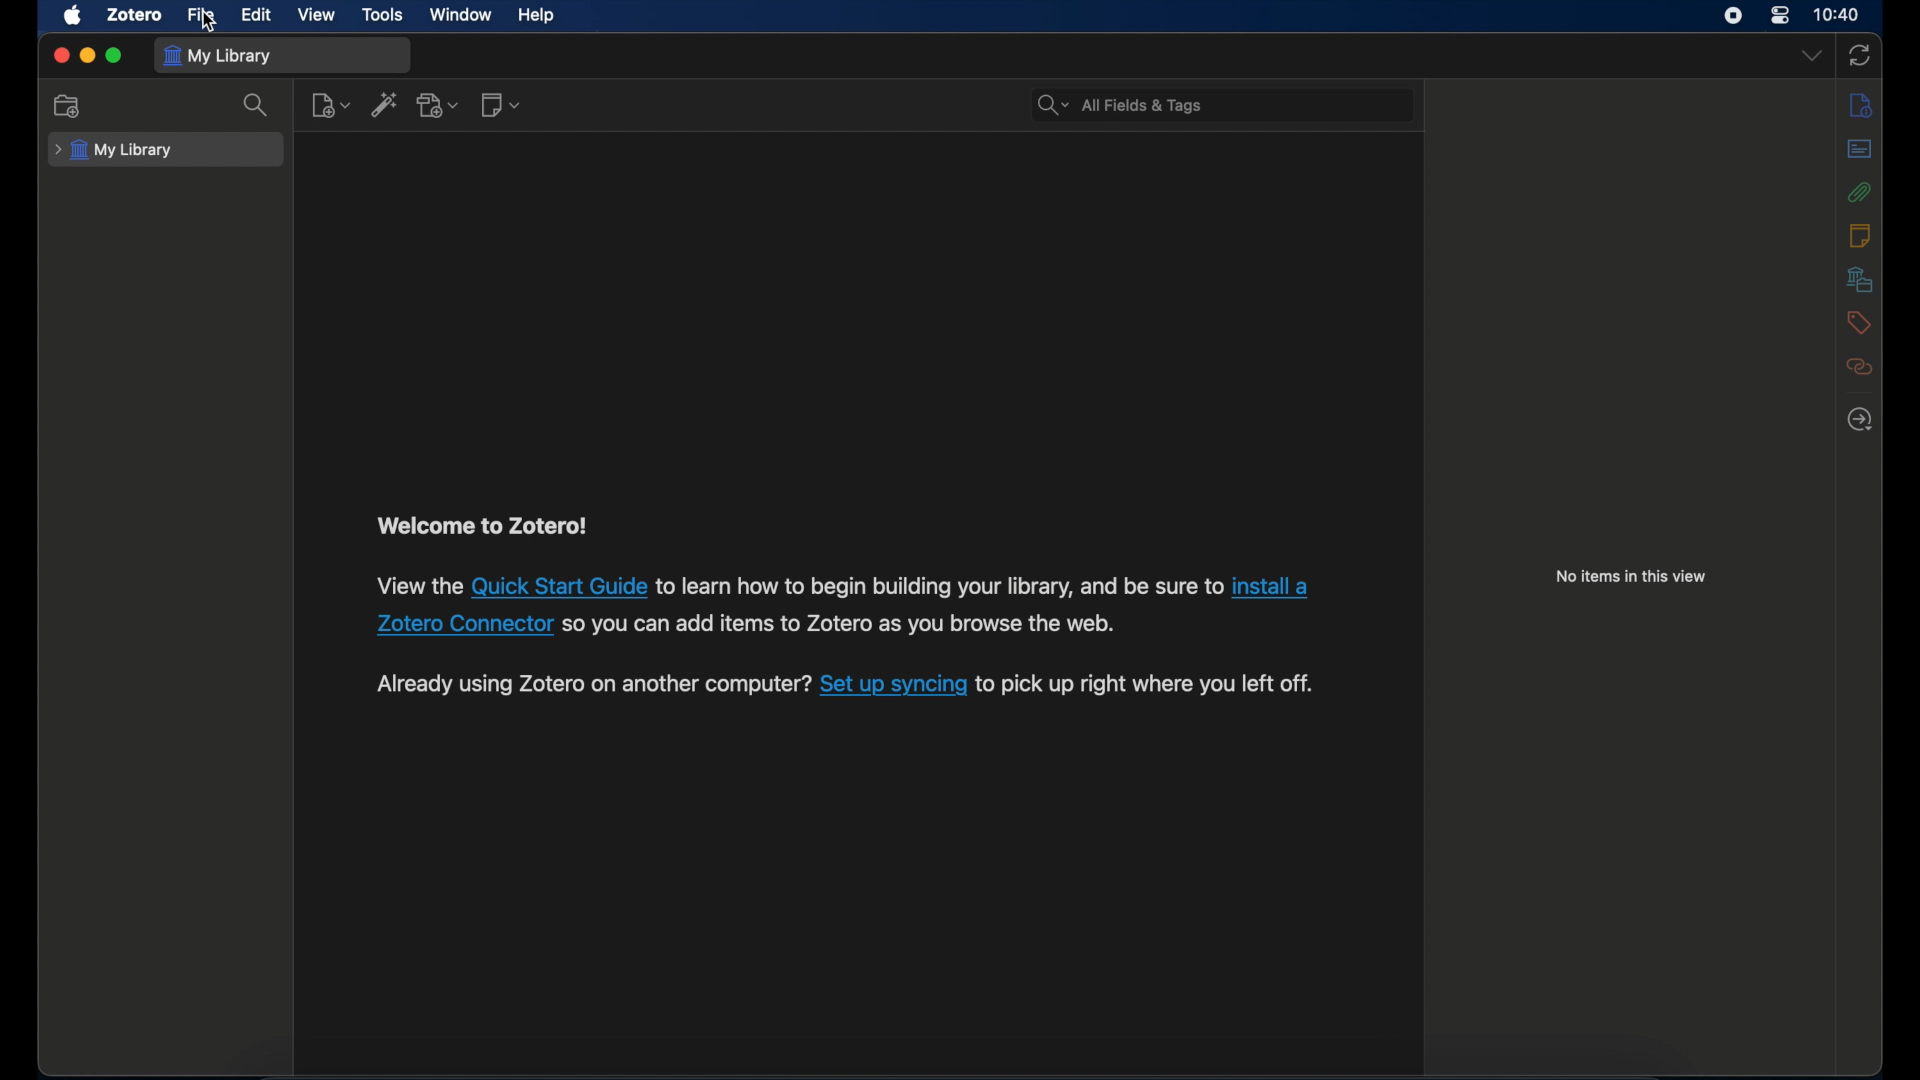 Image resolution: width=1920 pixels, height=1080 pixels. I want to click on view, so click(317, 14).